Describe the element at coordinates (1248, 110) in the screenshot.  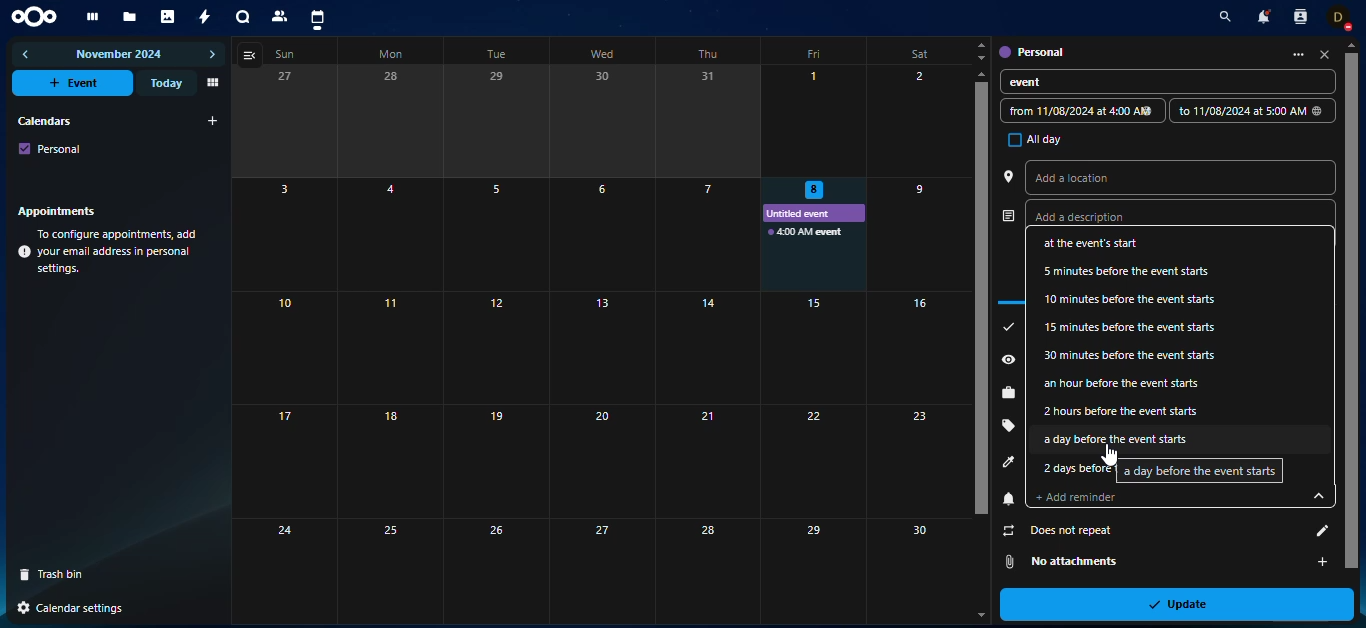
I see `date` at that location.